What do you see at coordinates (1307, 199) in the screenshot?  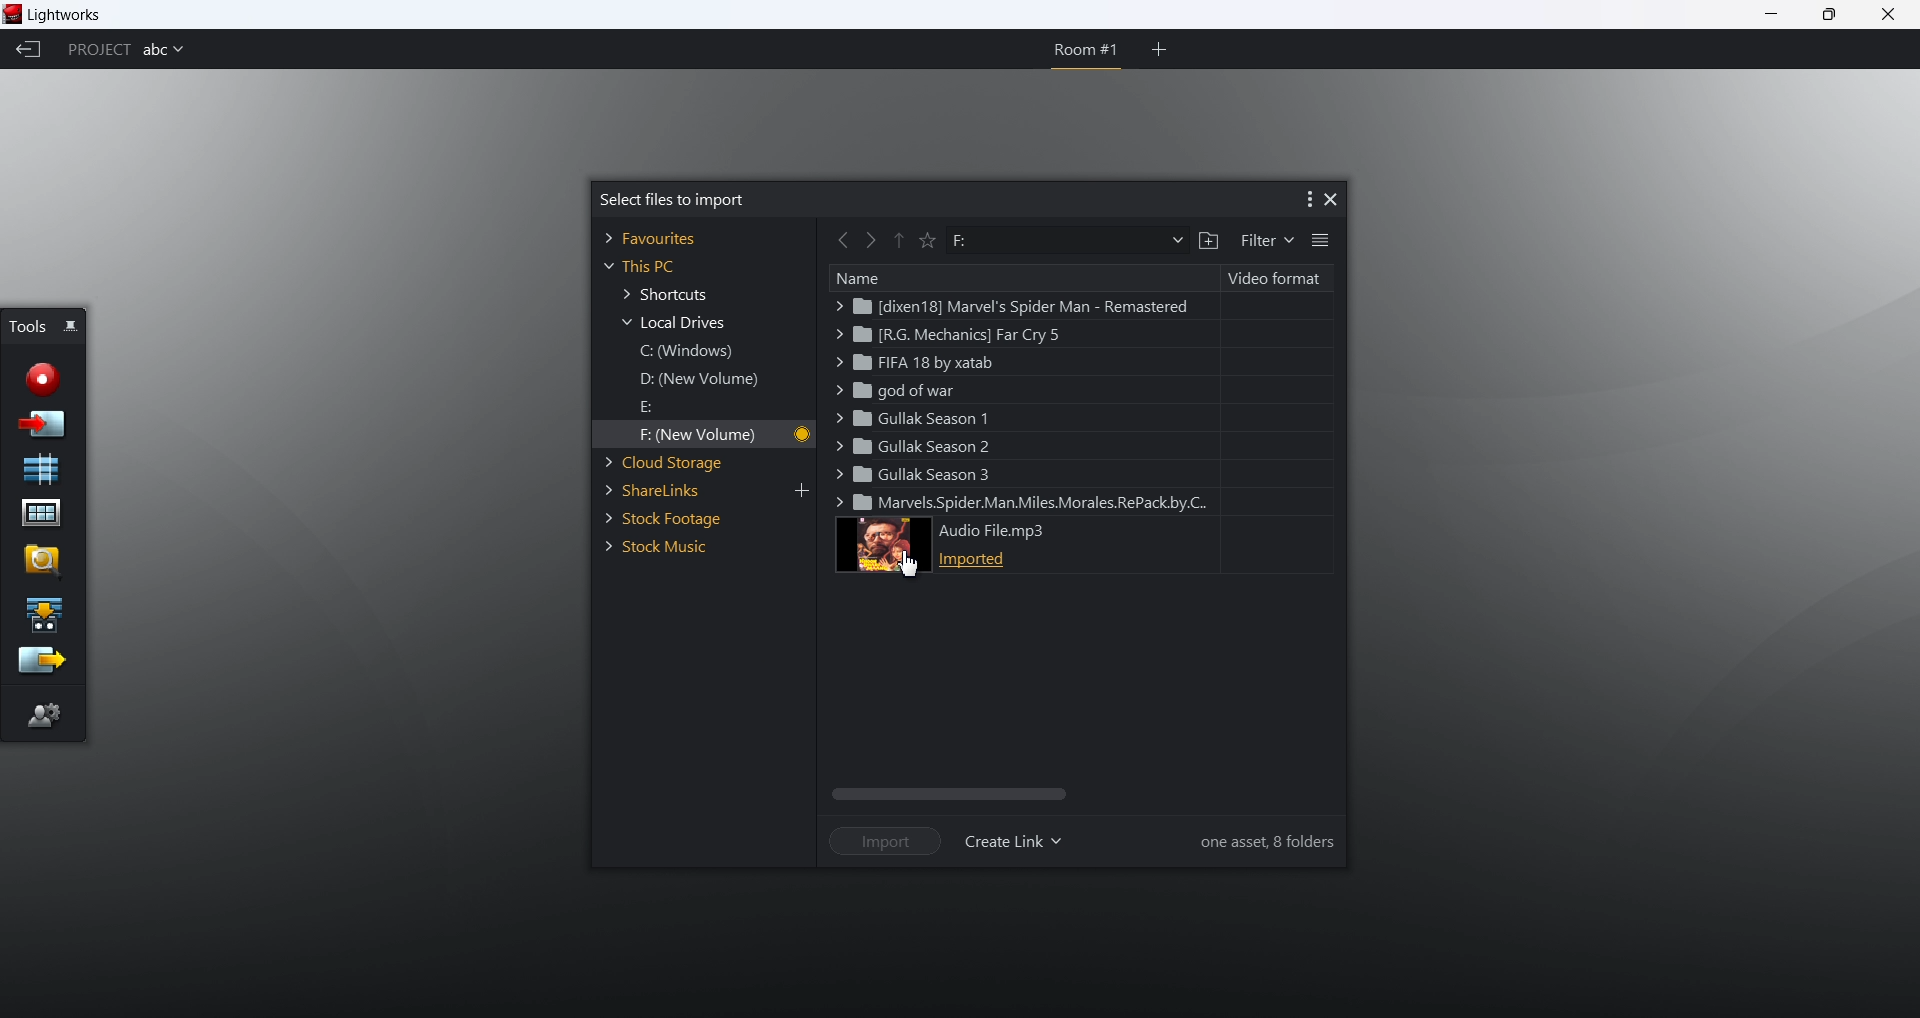 I see `more` at bounding box center [1307, 199].